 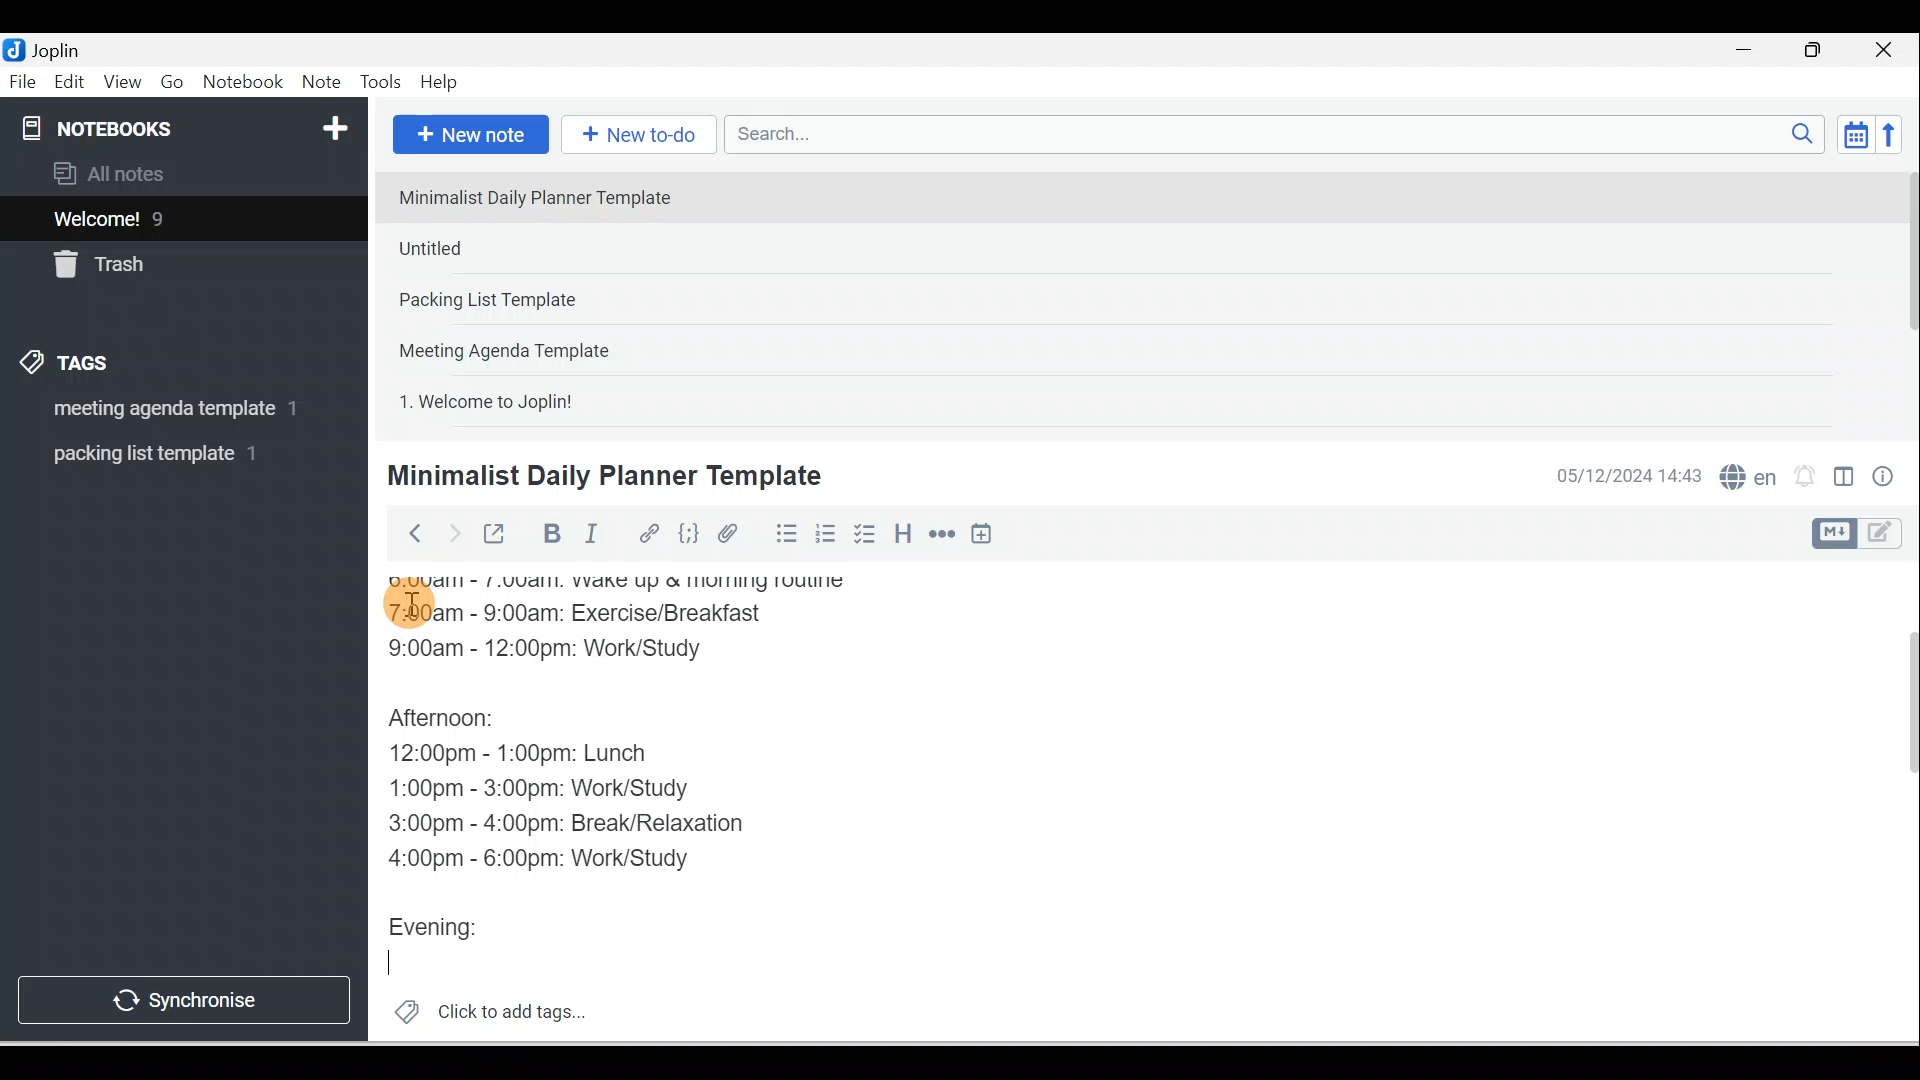 What do you see at coordinates (24, 80) in the screenshot?
I see `File` at bounding box center [24, 80].